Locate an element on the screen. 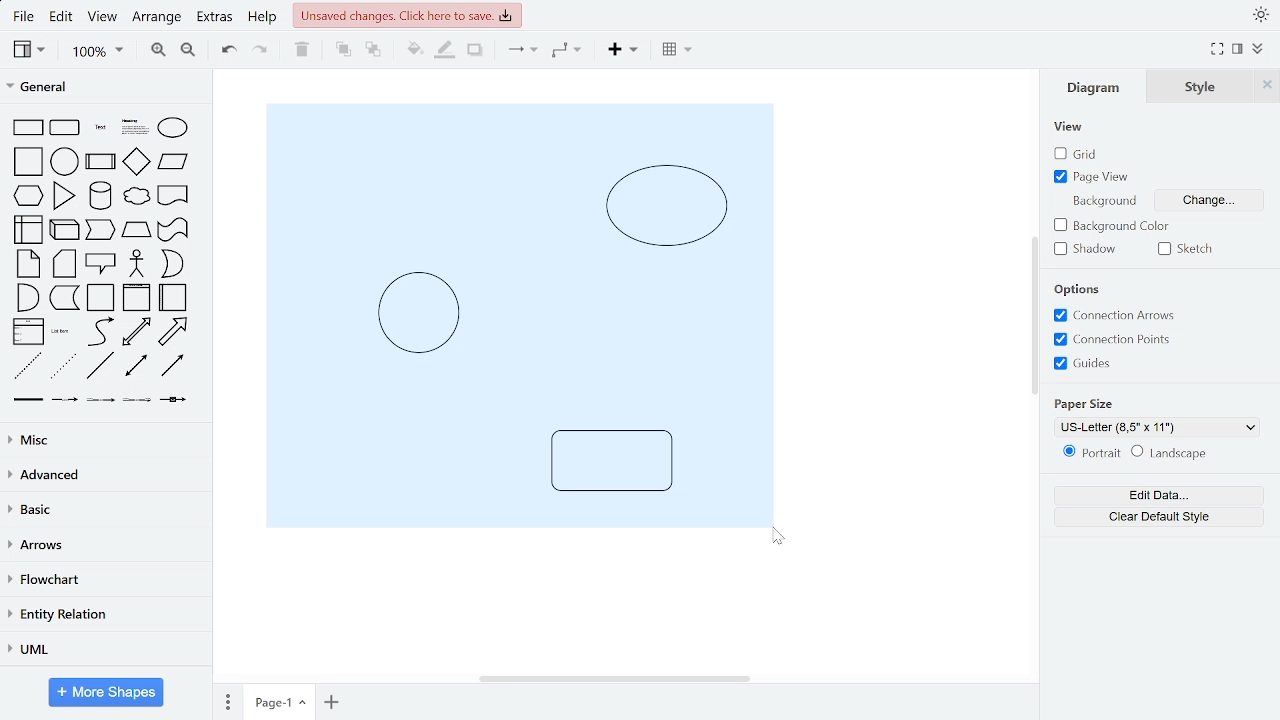  cloud is located at coordinates (135, 196).